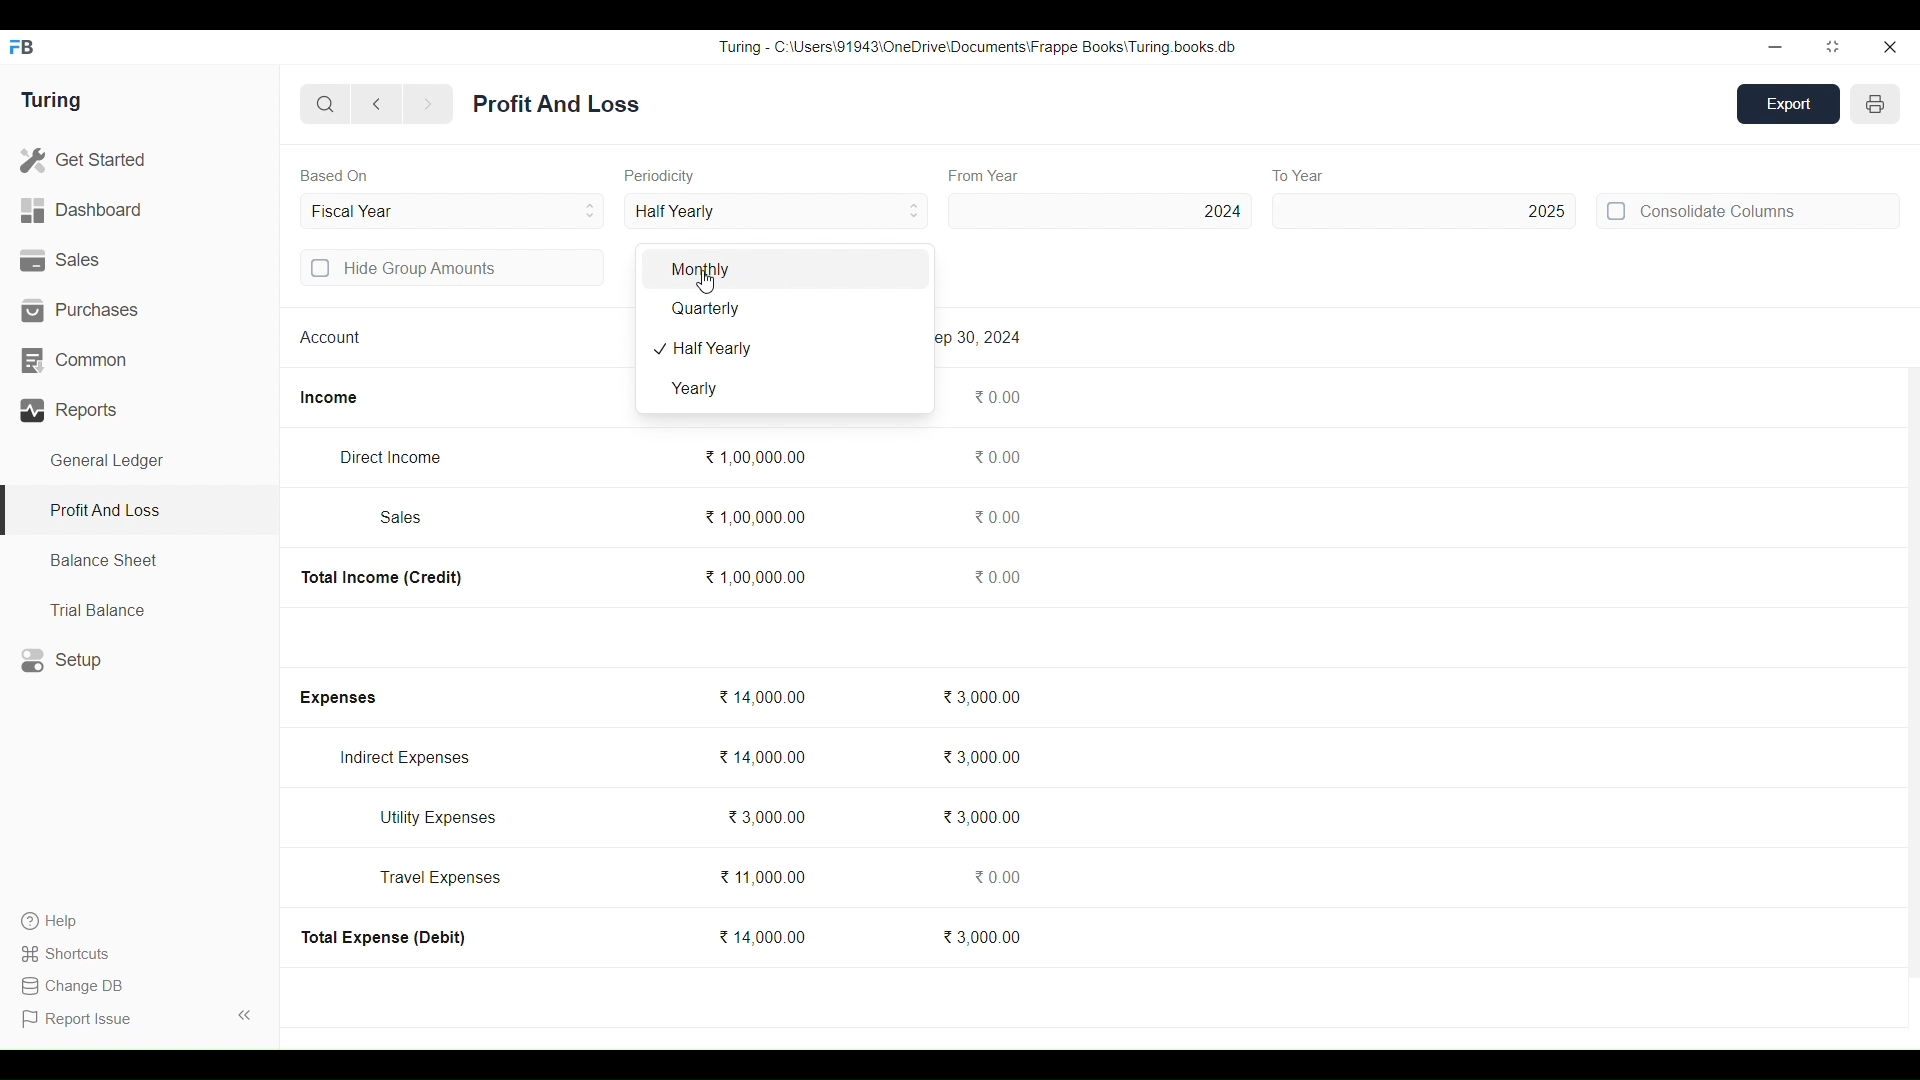  Describe the element at coordinates (1789, 104) in the screenshot. I see `Export` at that location.